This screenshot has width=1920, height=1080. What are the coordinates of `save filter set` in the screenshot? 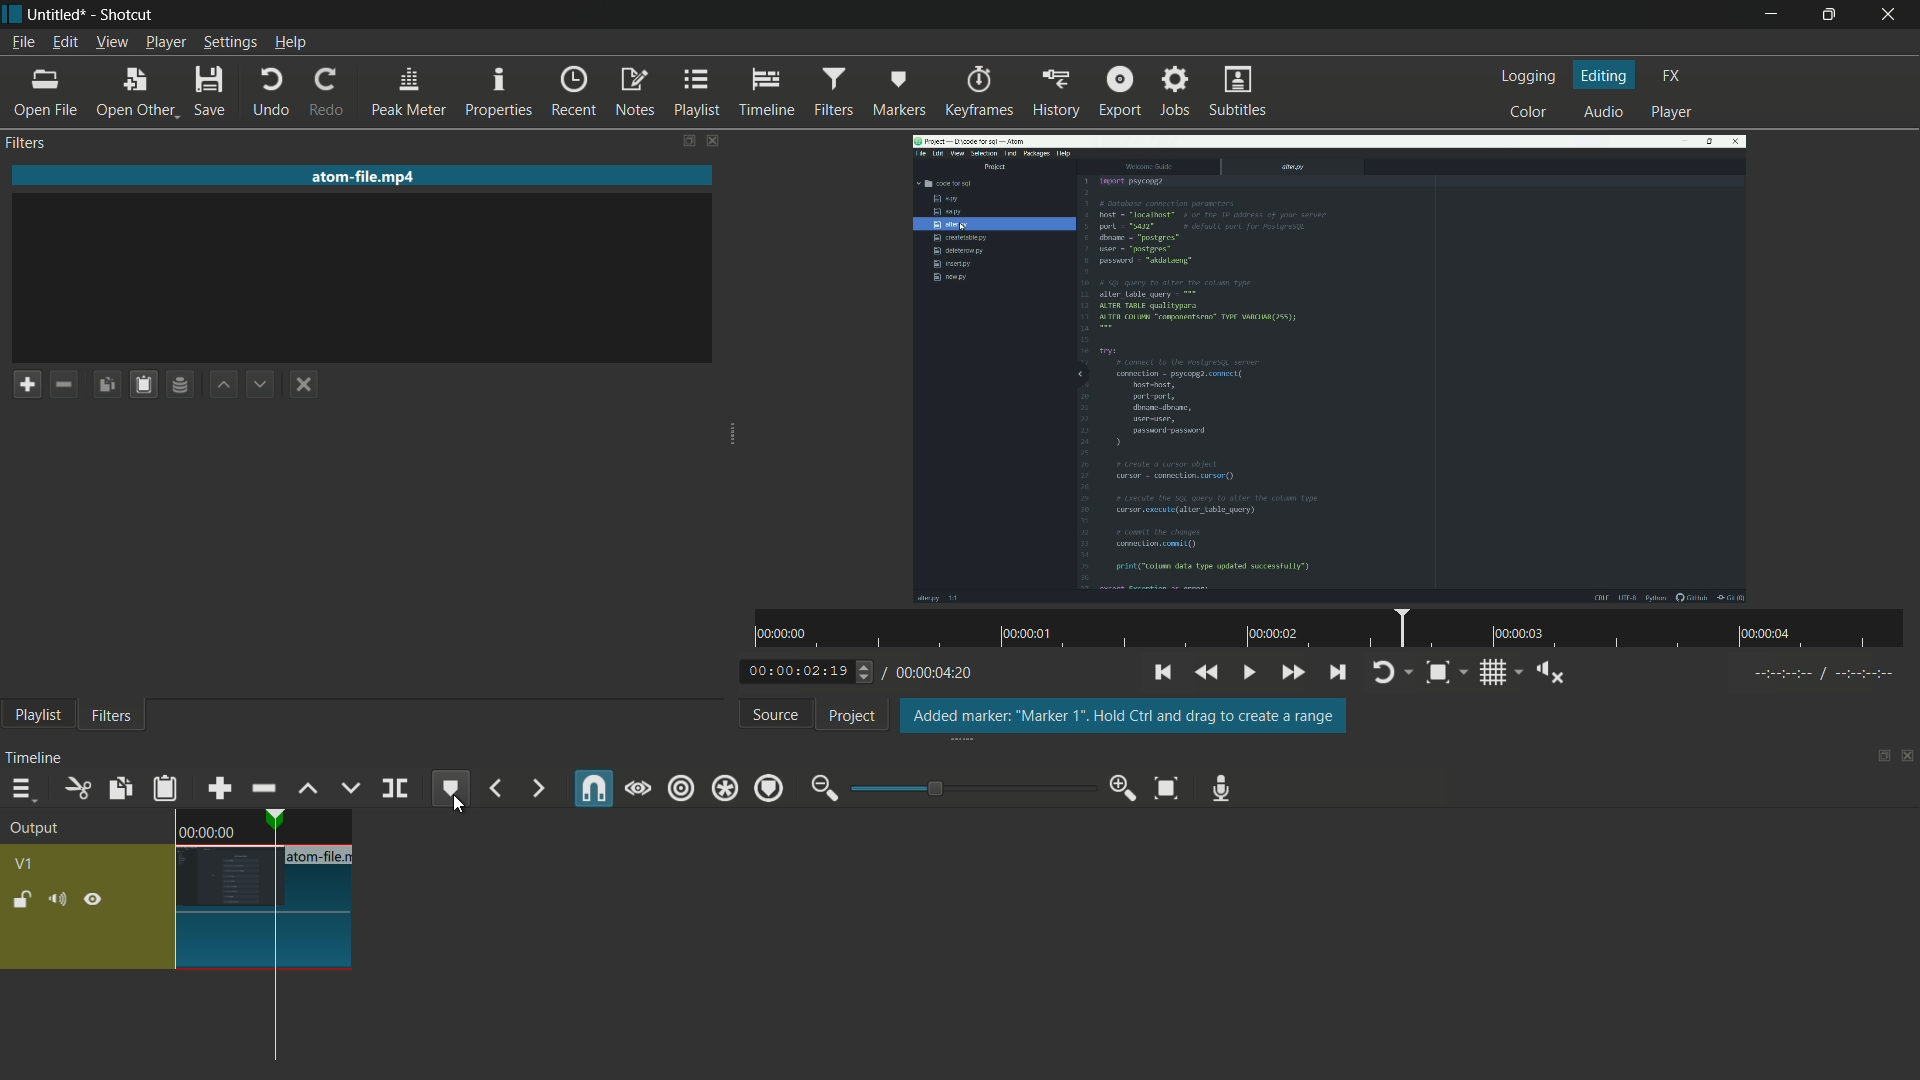 It's located at (180, 384).